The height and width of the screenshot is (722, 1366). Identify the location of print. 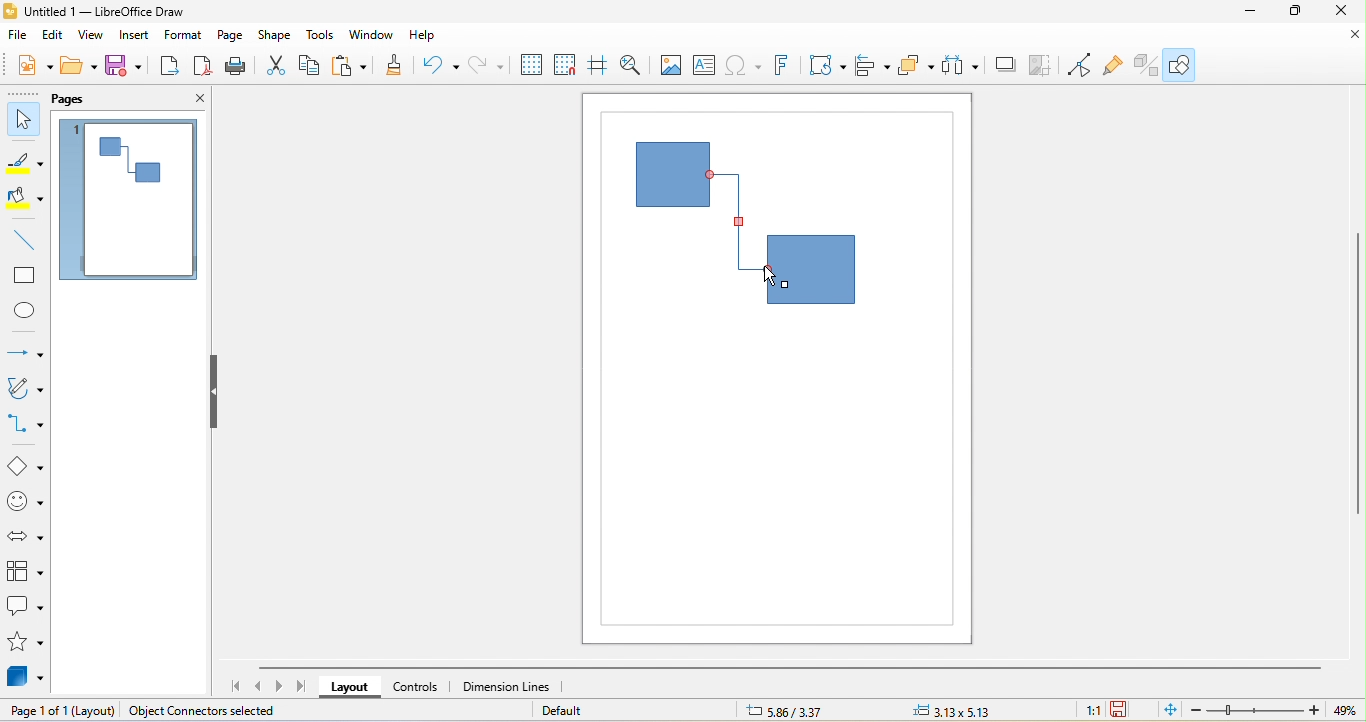
(237, 68).